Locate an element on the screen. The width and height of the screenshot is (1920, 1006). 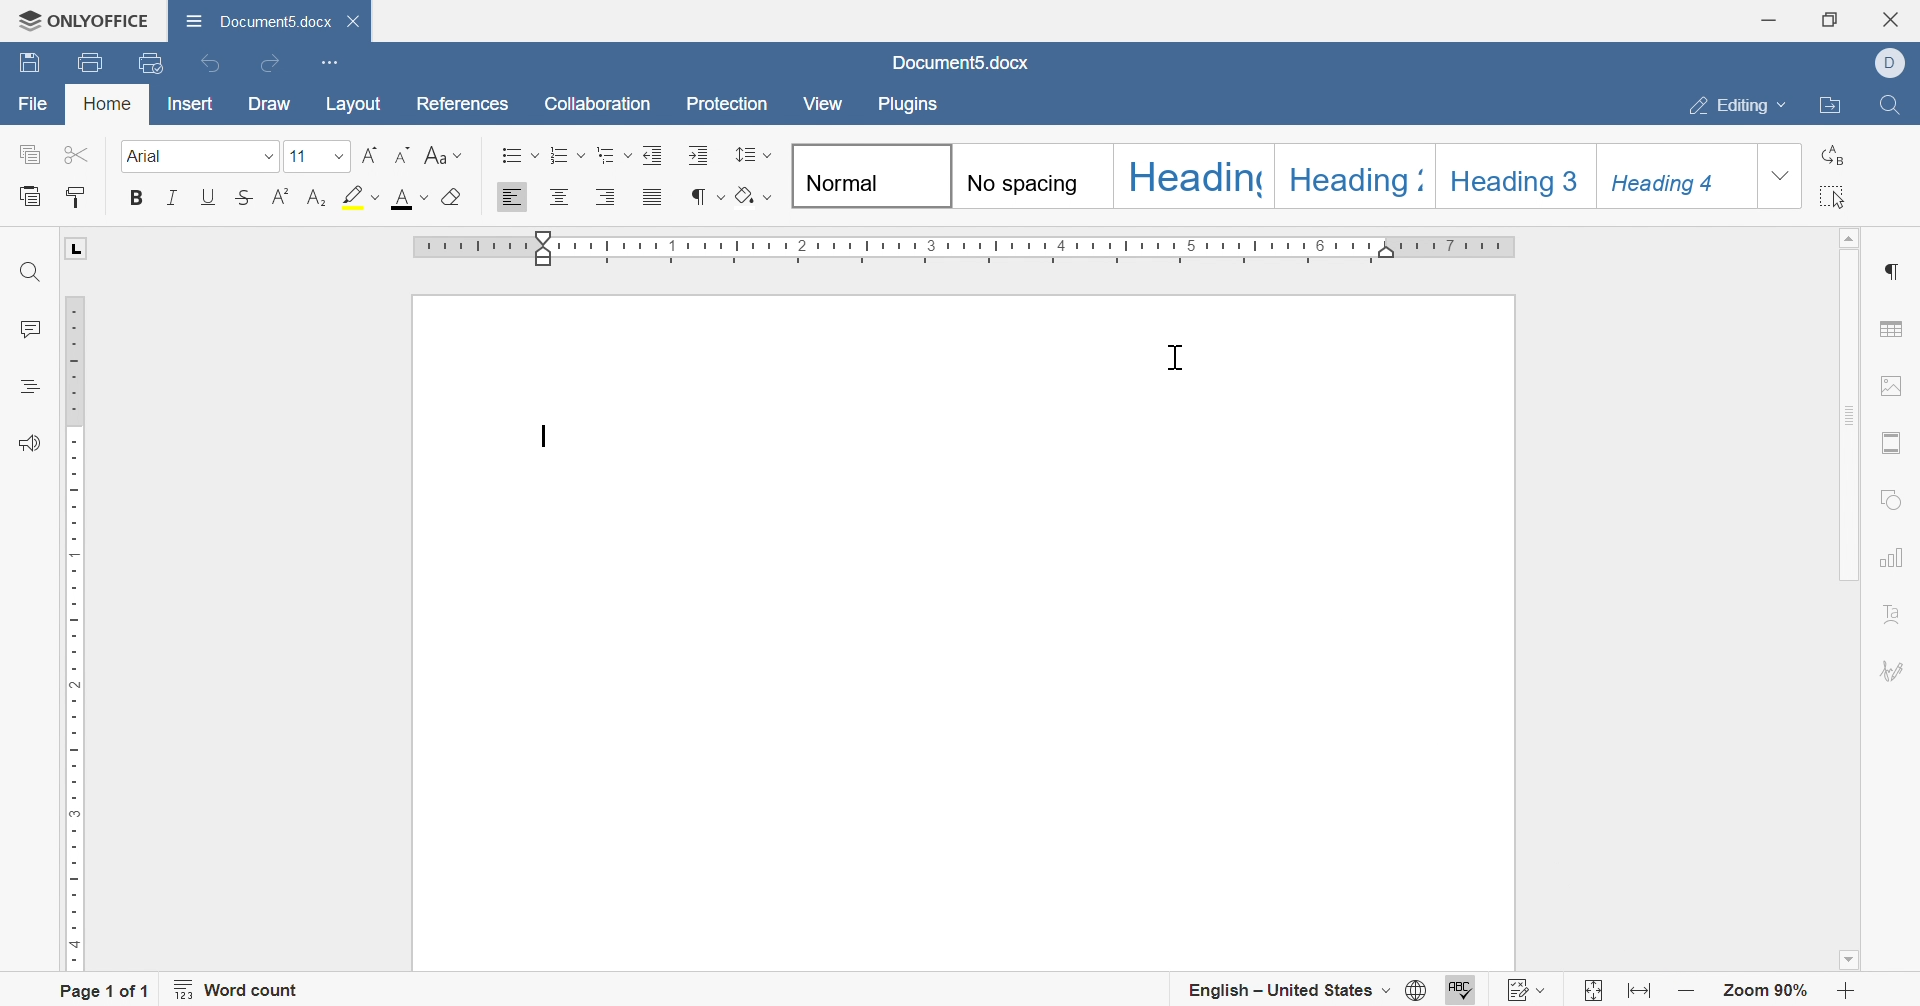
restore down is located at coordinates (1830, 19).